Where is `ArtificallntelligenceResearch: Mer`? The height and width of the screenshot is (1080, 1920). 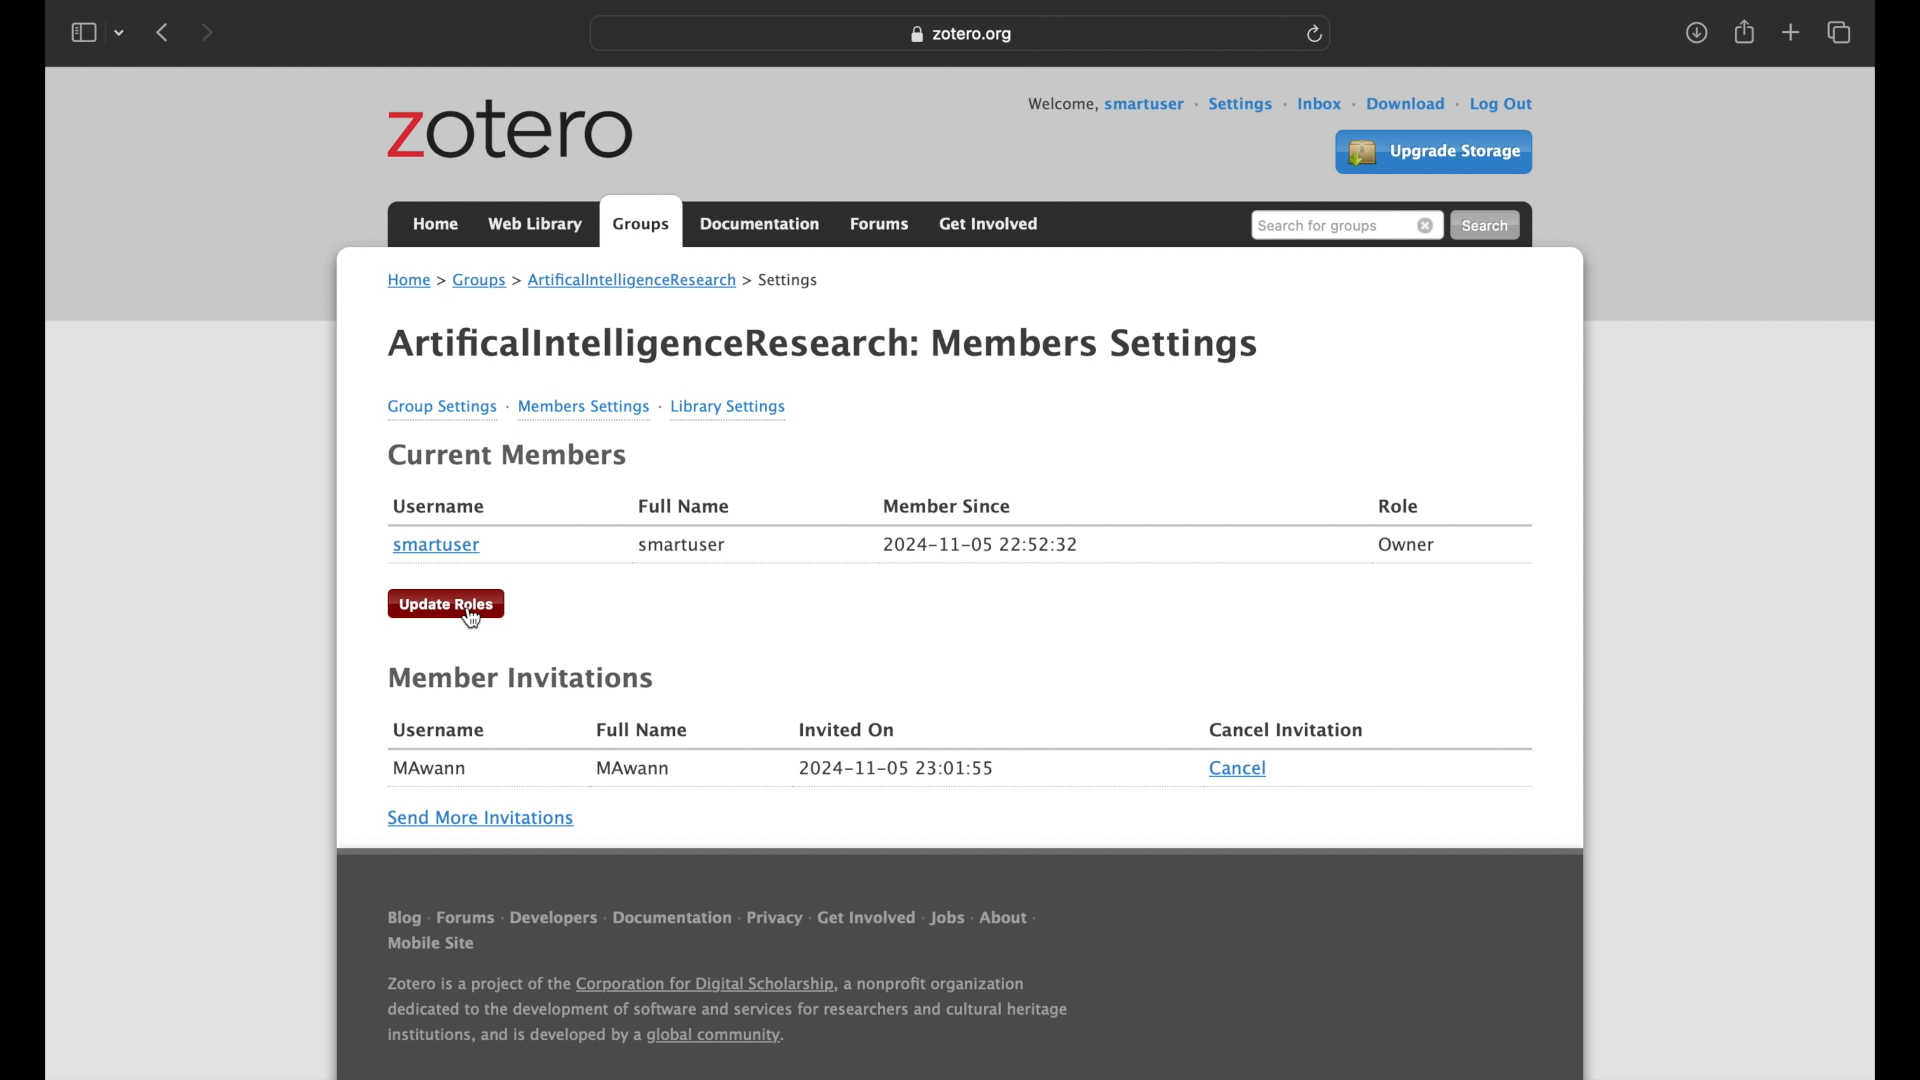 ArtificallntelligenceResearch: Mer is located at coordinates (892, 348).